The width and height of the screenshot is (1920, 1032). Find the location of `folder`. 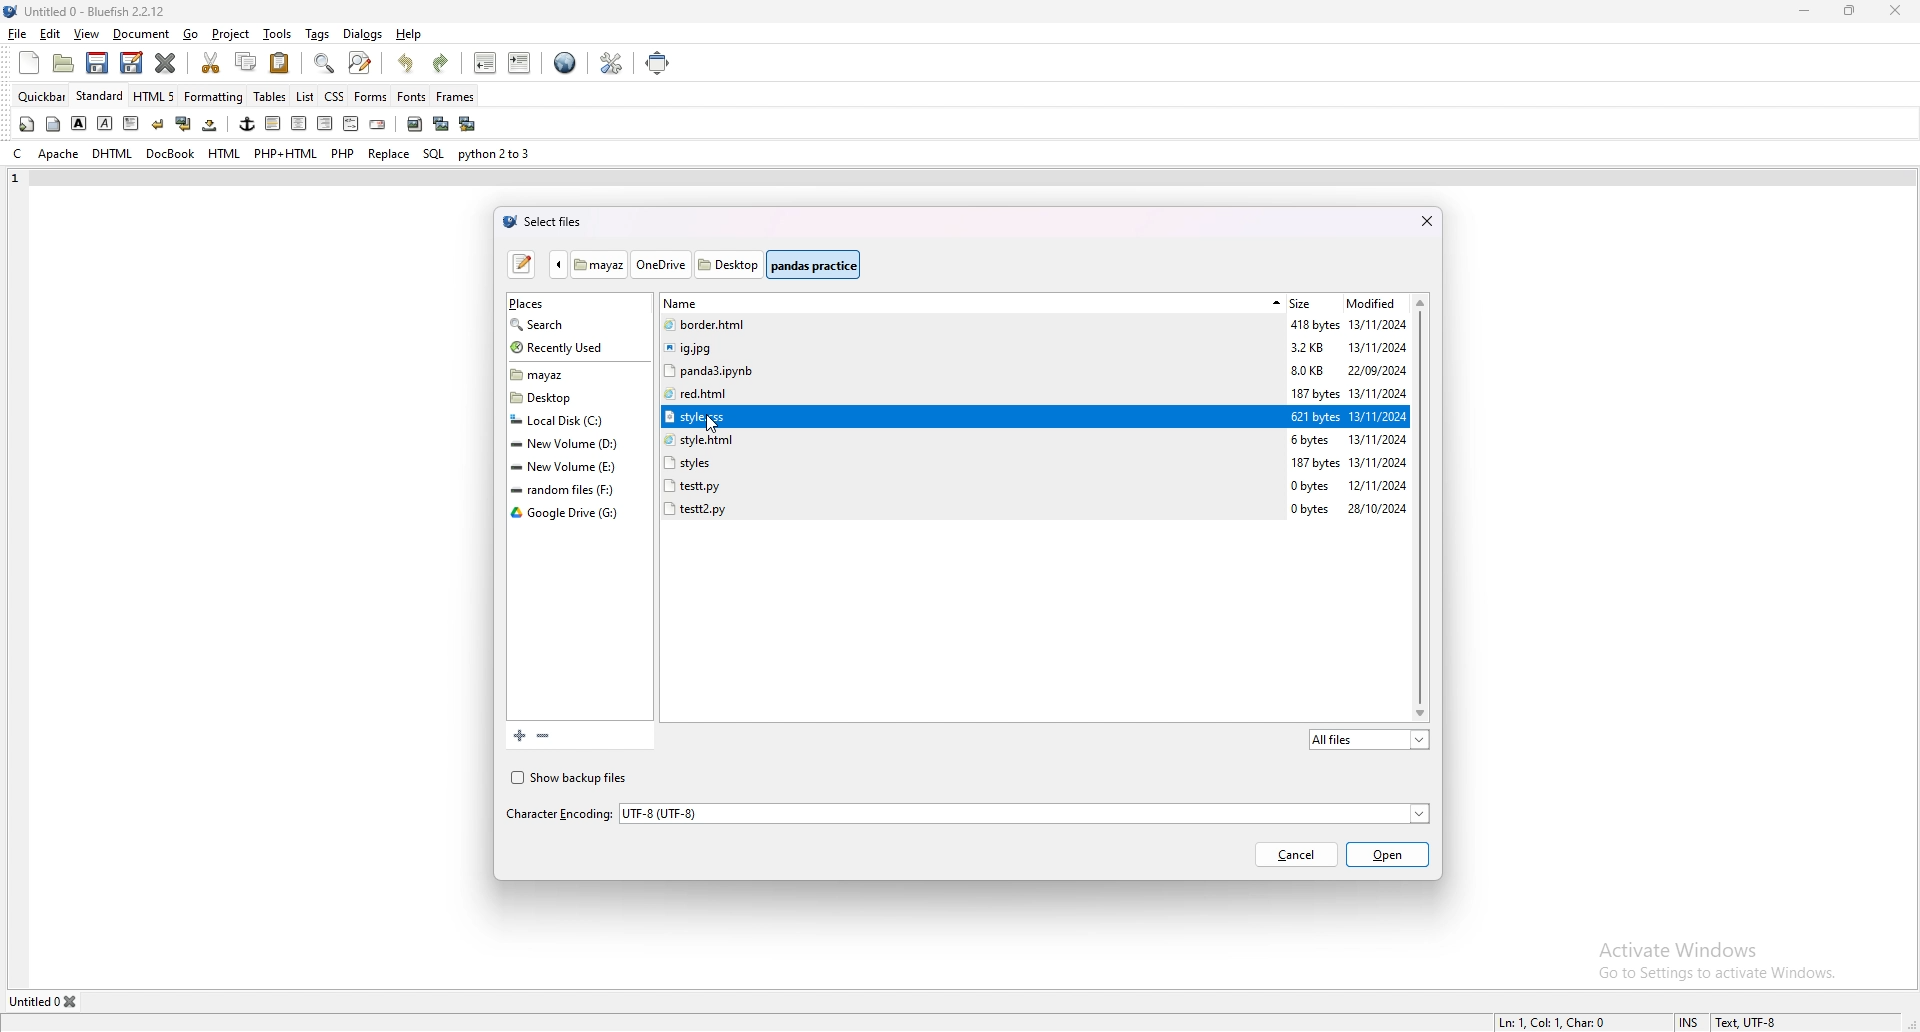

folder is located at coordinates (574, 376).